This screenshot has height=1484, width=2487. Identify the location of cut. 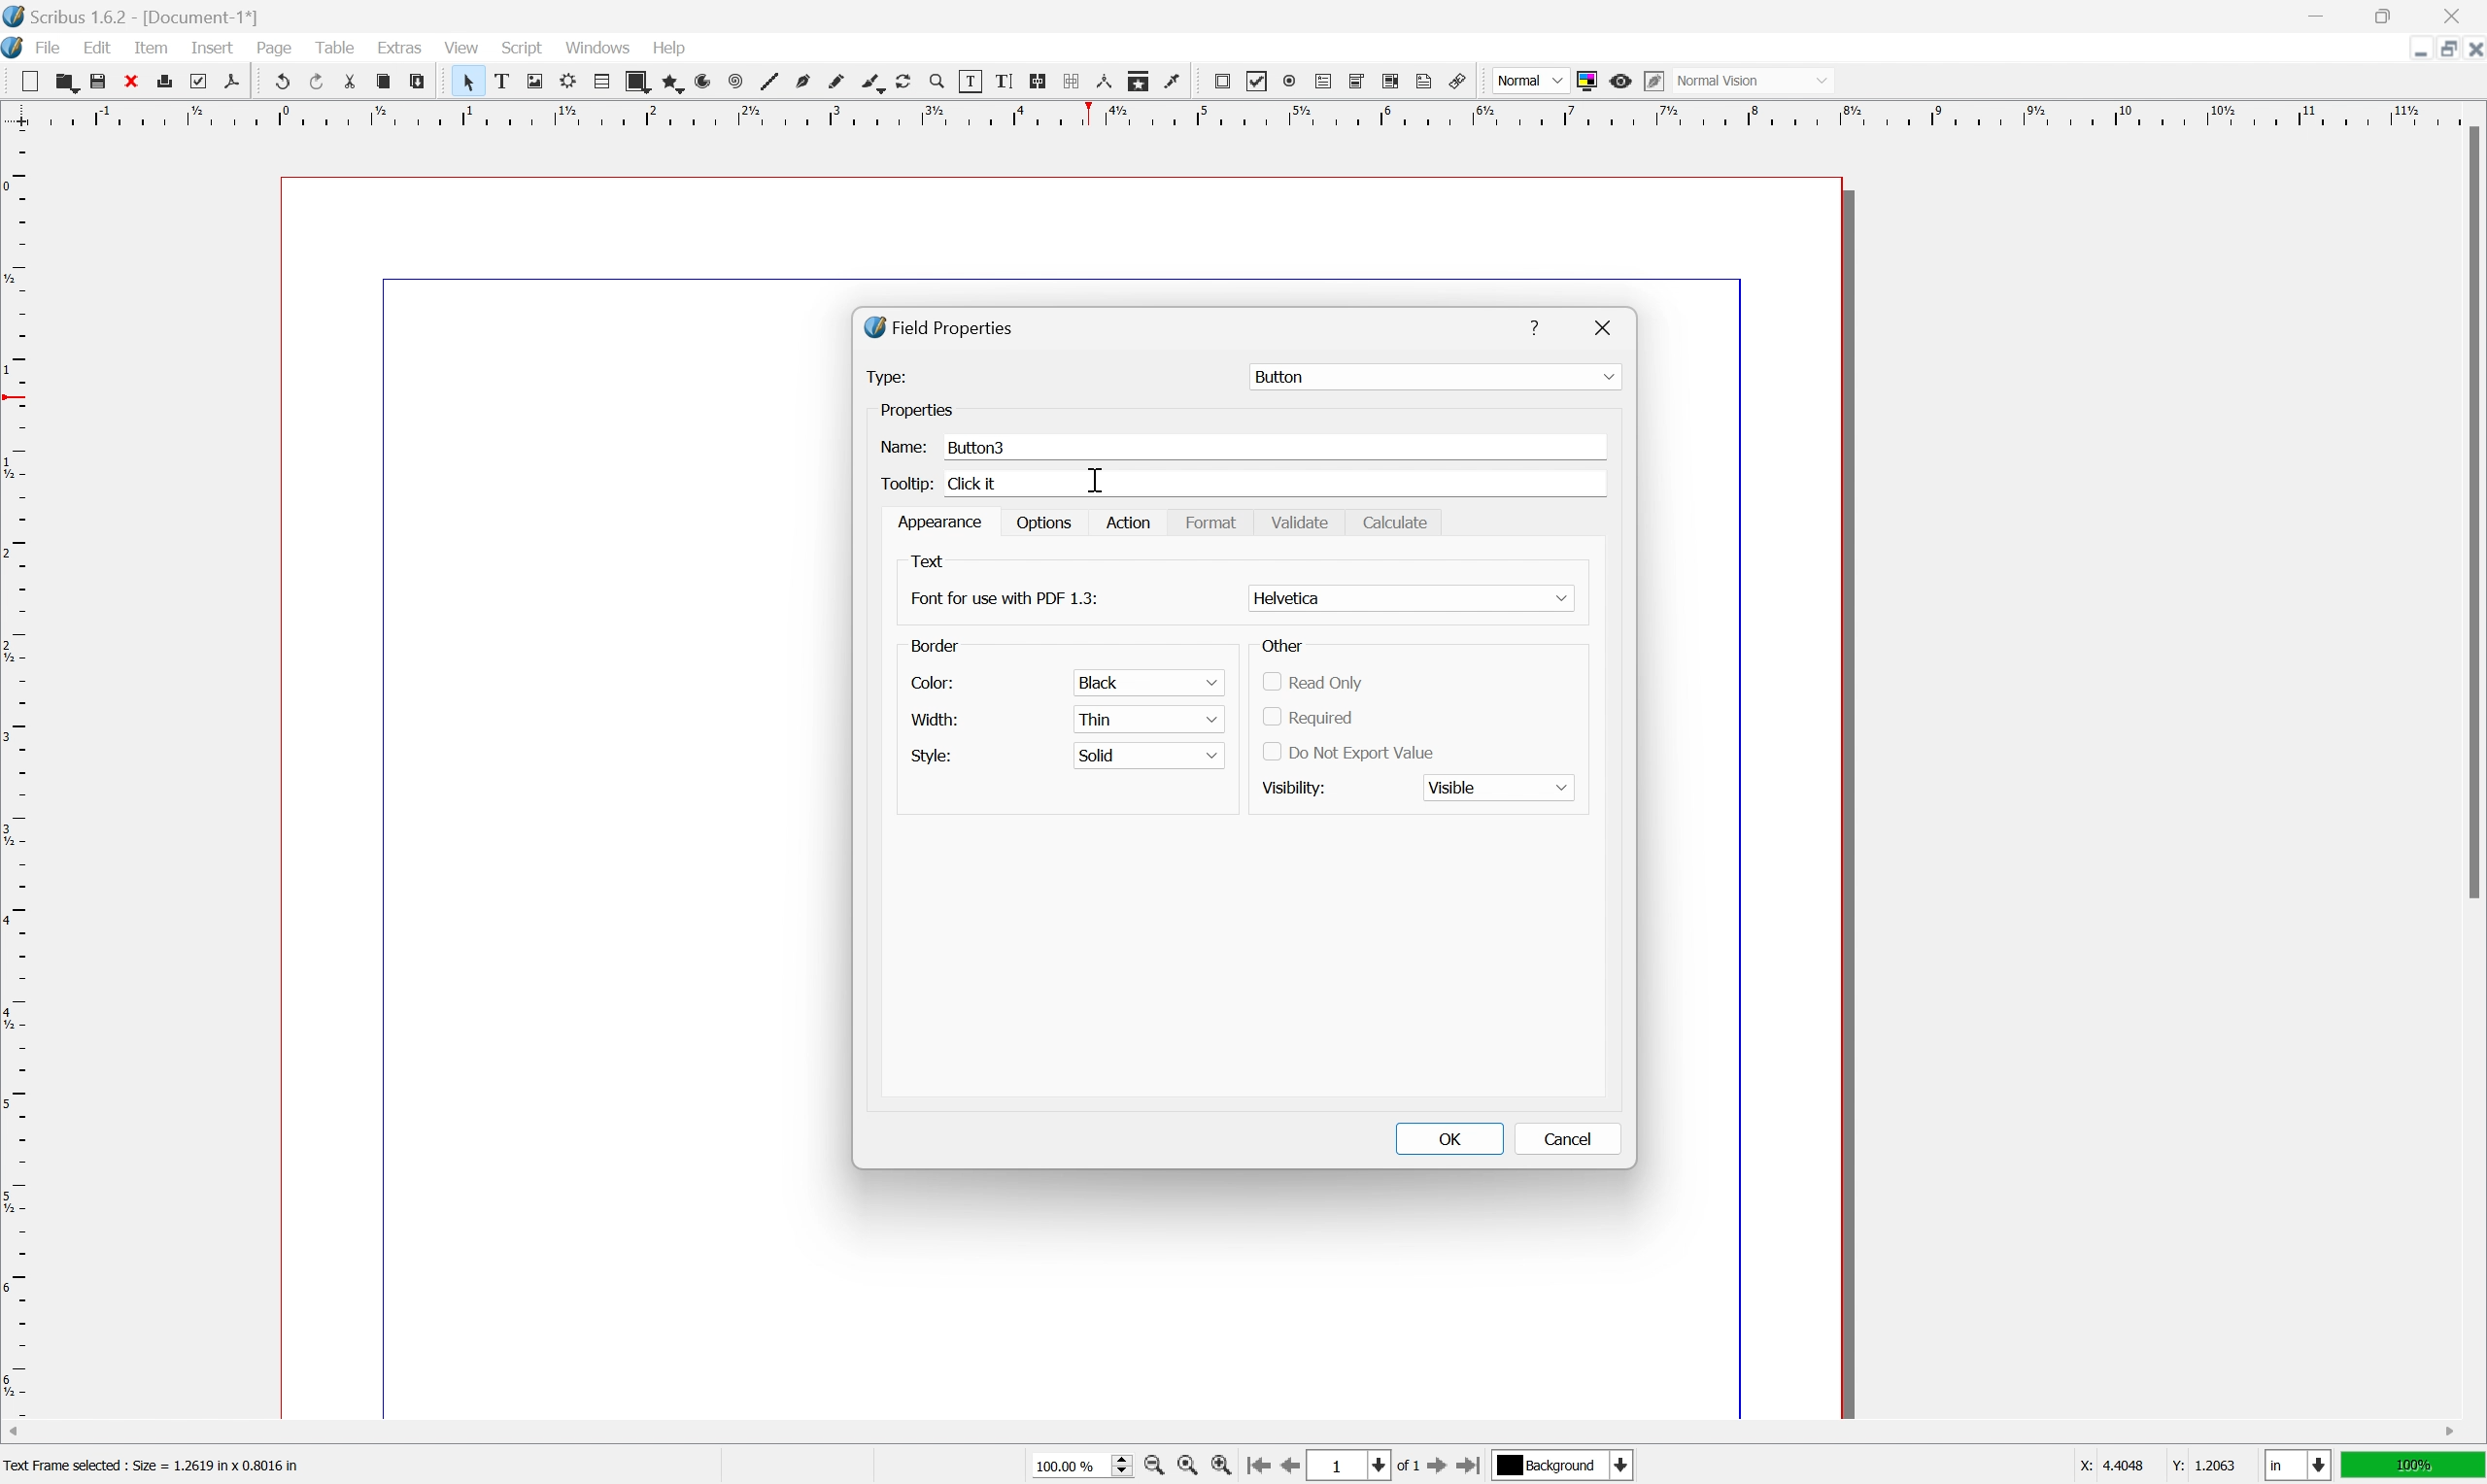
(350, 80).